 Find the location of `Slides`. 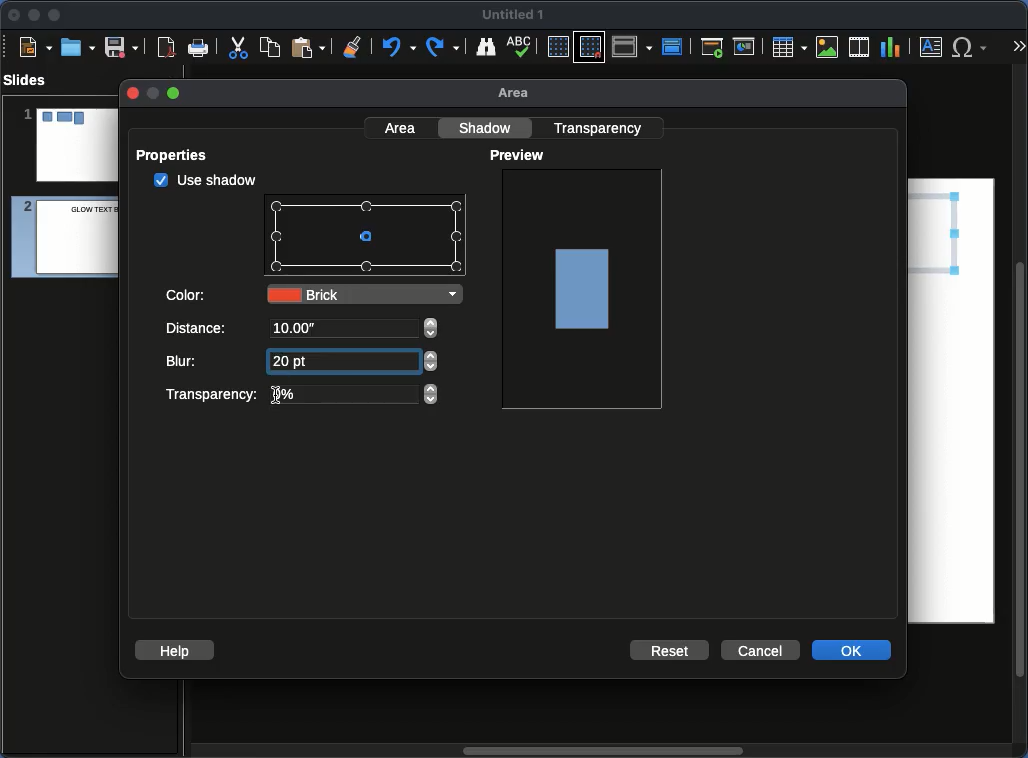

Slides is located at coordinates (31, 80).